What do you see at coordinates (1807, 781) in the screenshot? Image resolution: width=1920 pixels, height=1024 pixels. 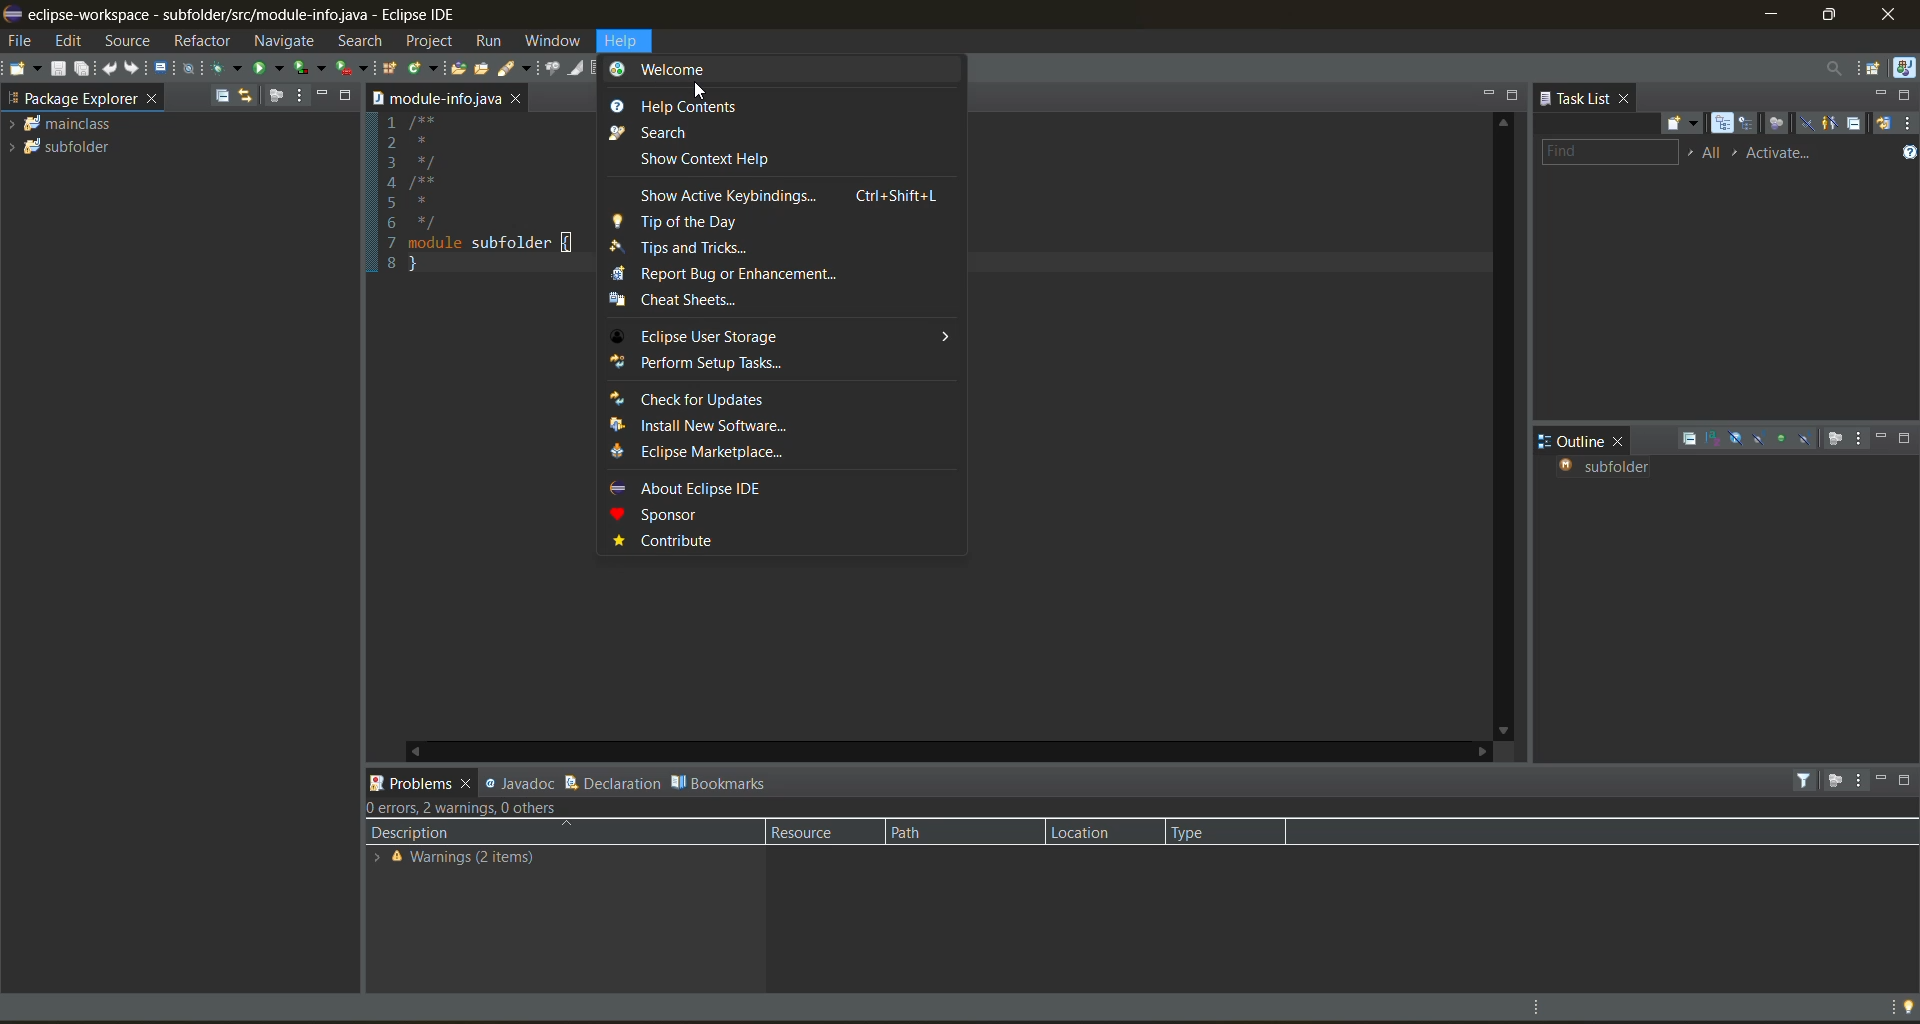 I see `filters` at bounding box center [1807, 781].